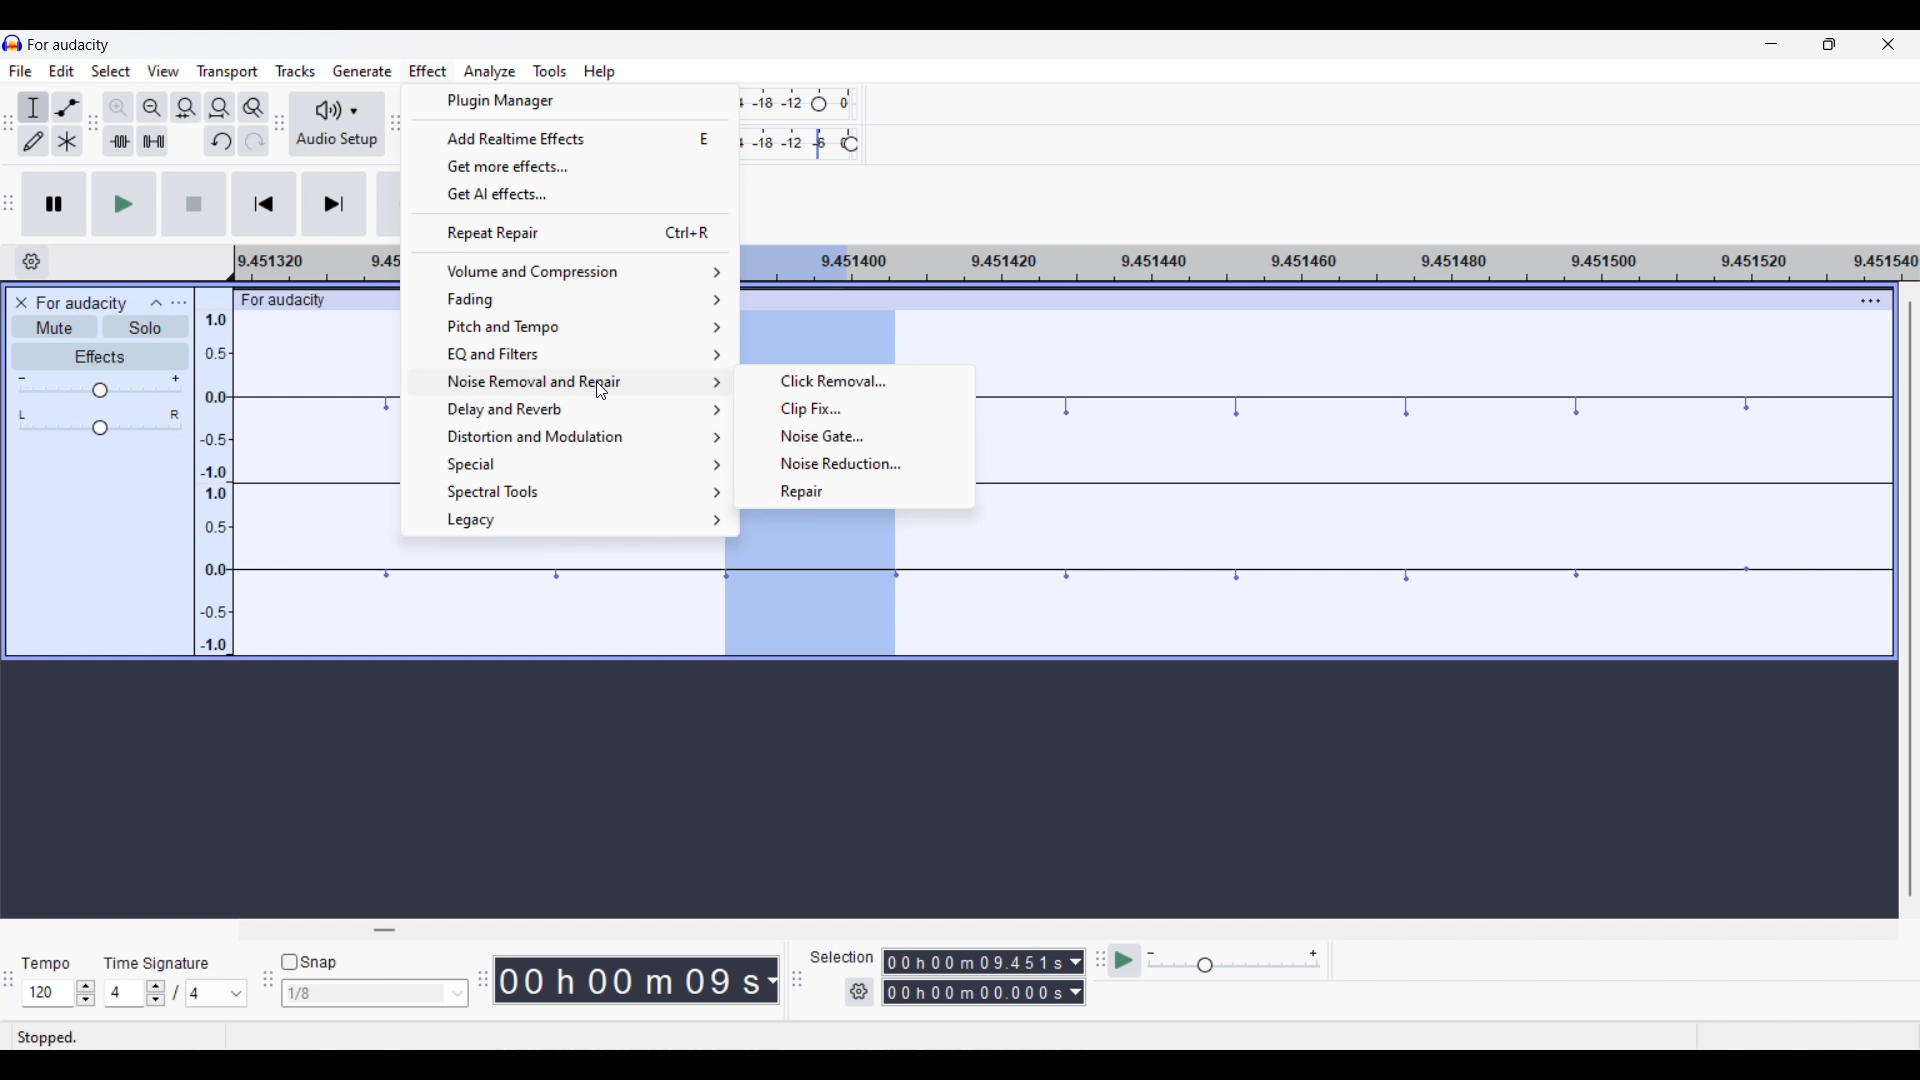  I want to click on Select menu, so click(112, 71).